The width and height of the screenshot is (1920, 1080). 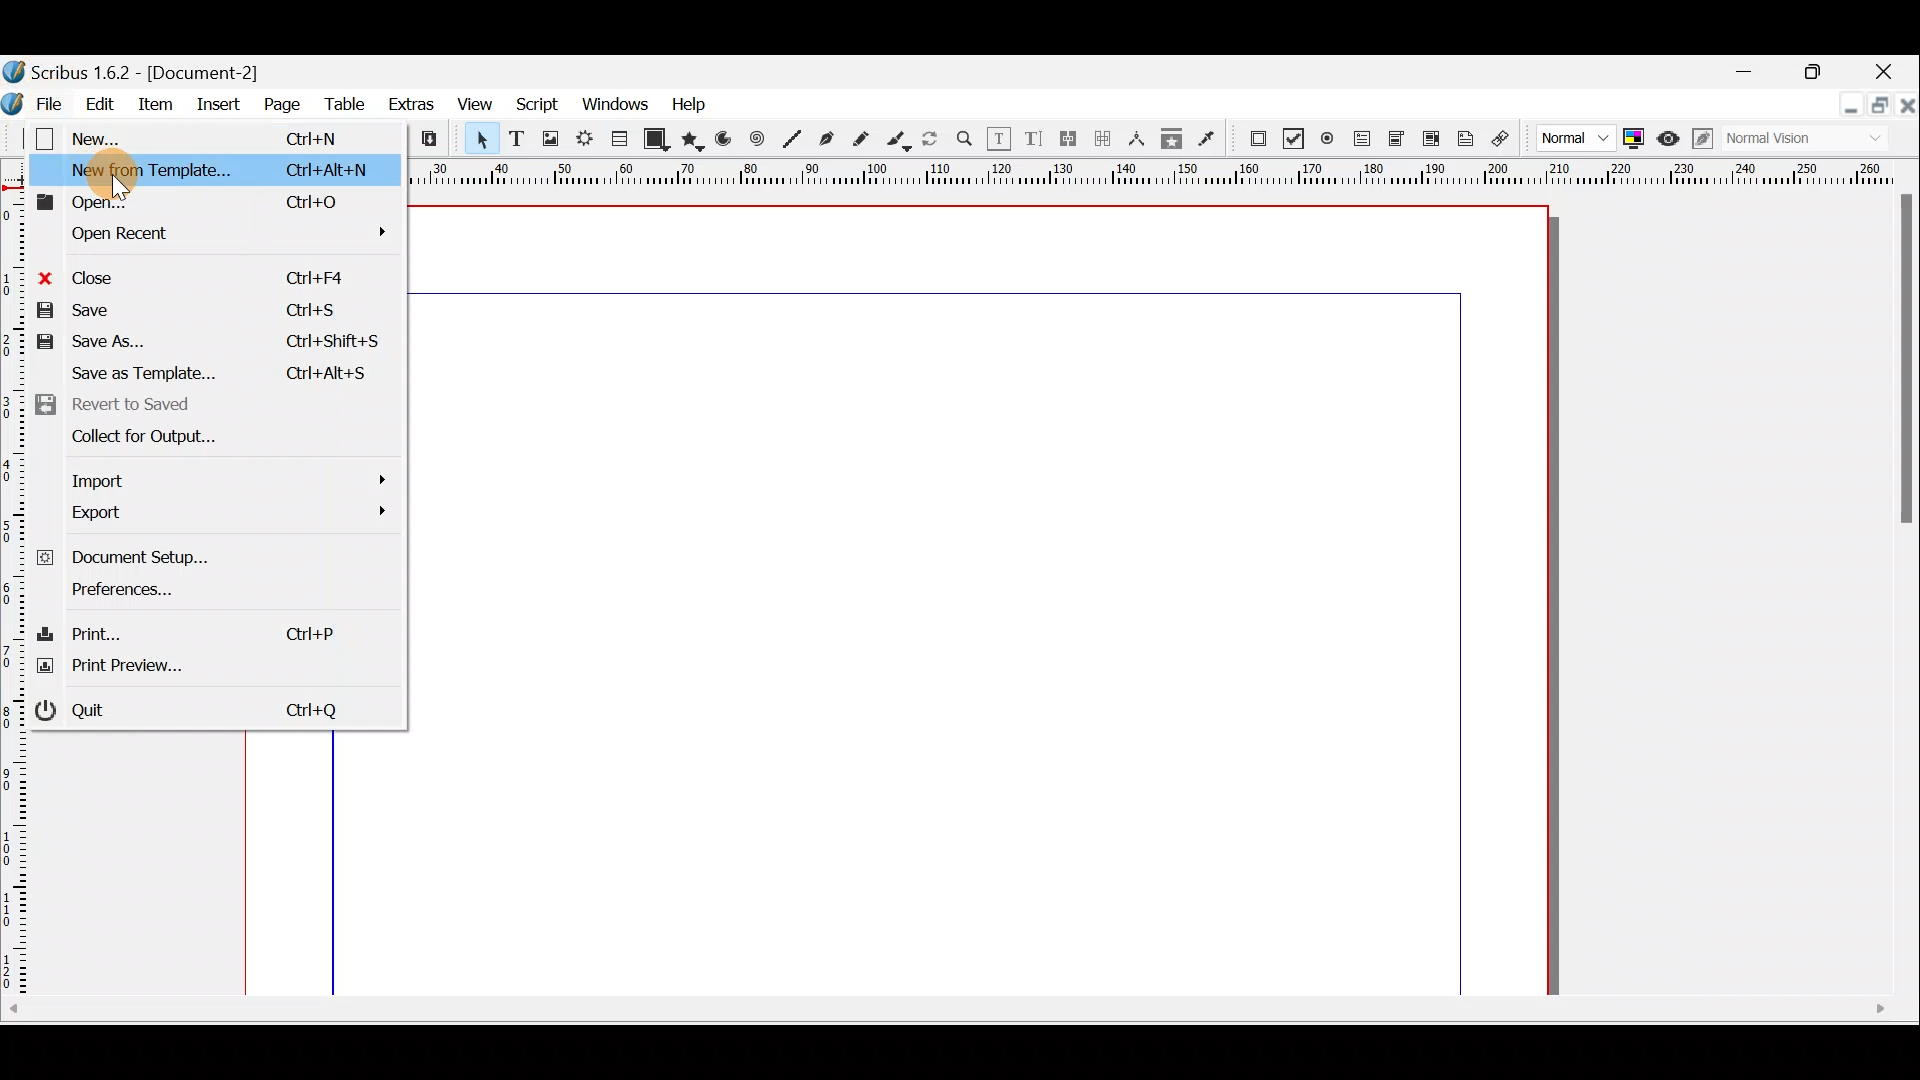 I want to click on Image frame, so click(x=550, y=143).